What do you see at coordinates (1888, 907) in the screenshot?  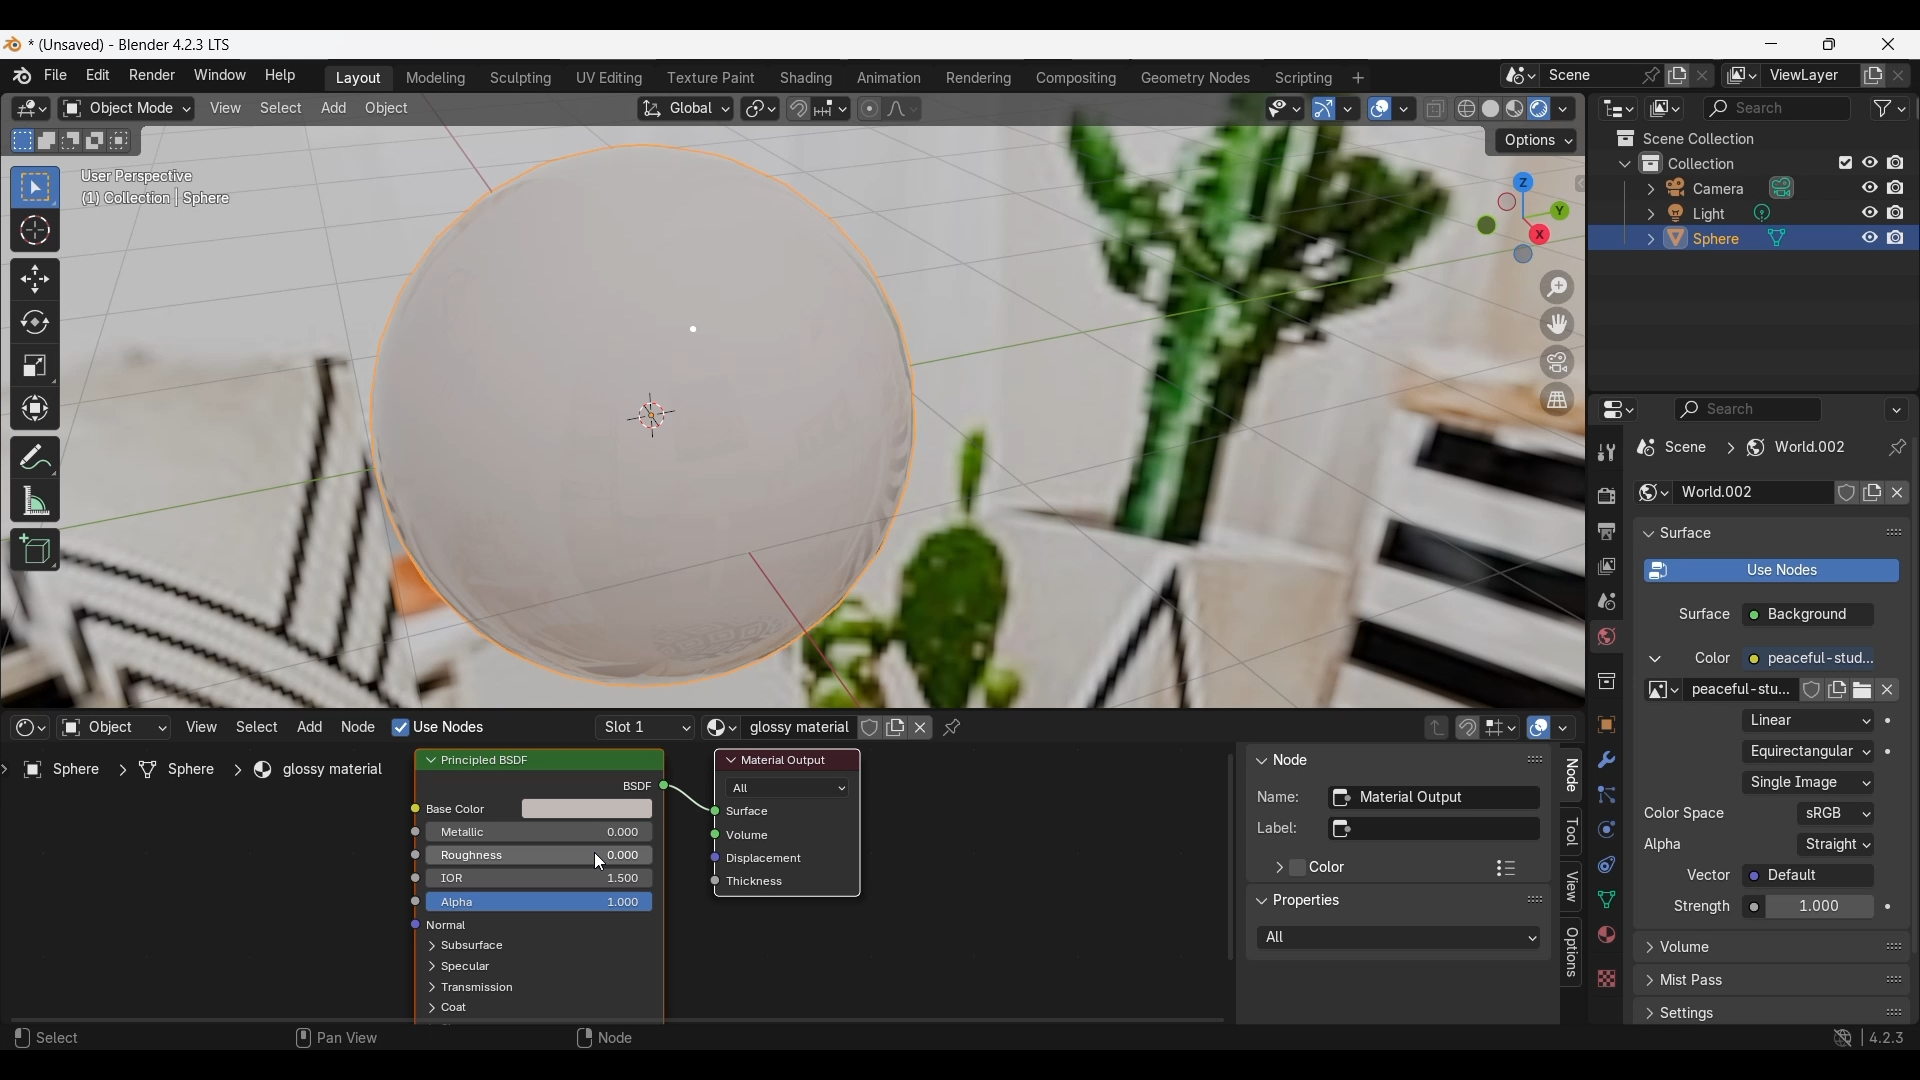 I see `Animate property` at bounding box center [1888, 907].